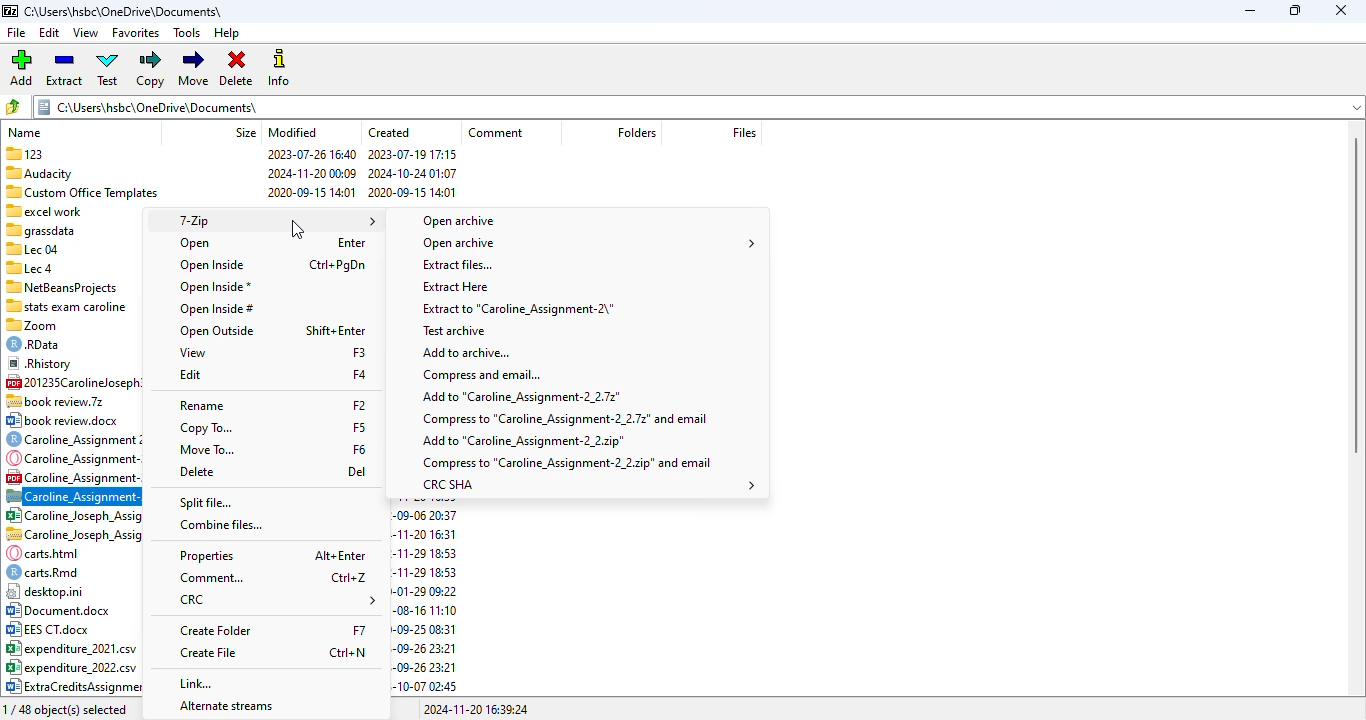 The height and width of the screenshot is (720, 1366). What do you see at coordinates (517, 309) in the screenshot?
I see `extract to original file` at bounding box center [517, 309].